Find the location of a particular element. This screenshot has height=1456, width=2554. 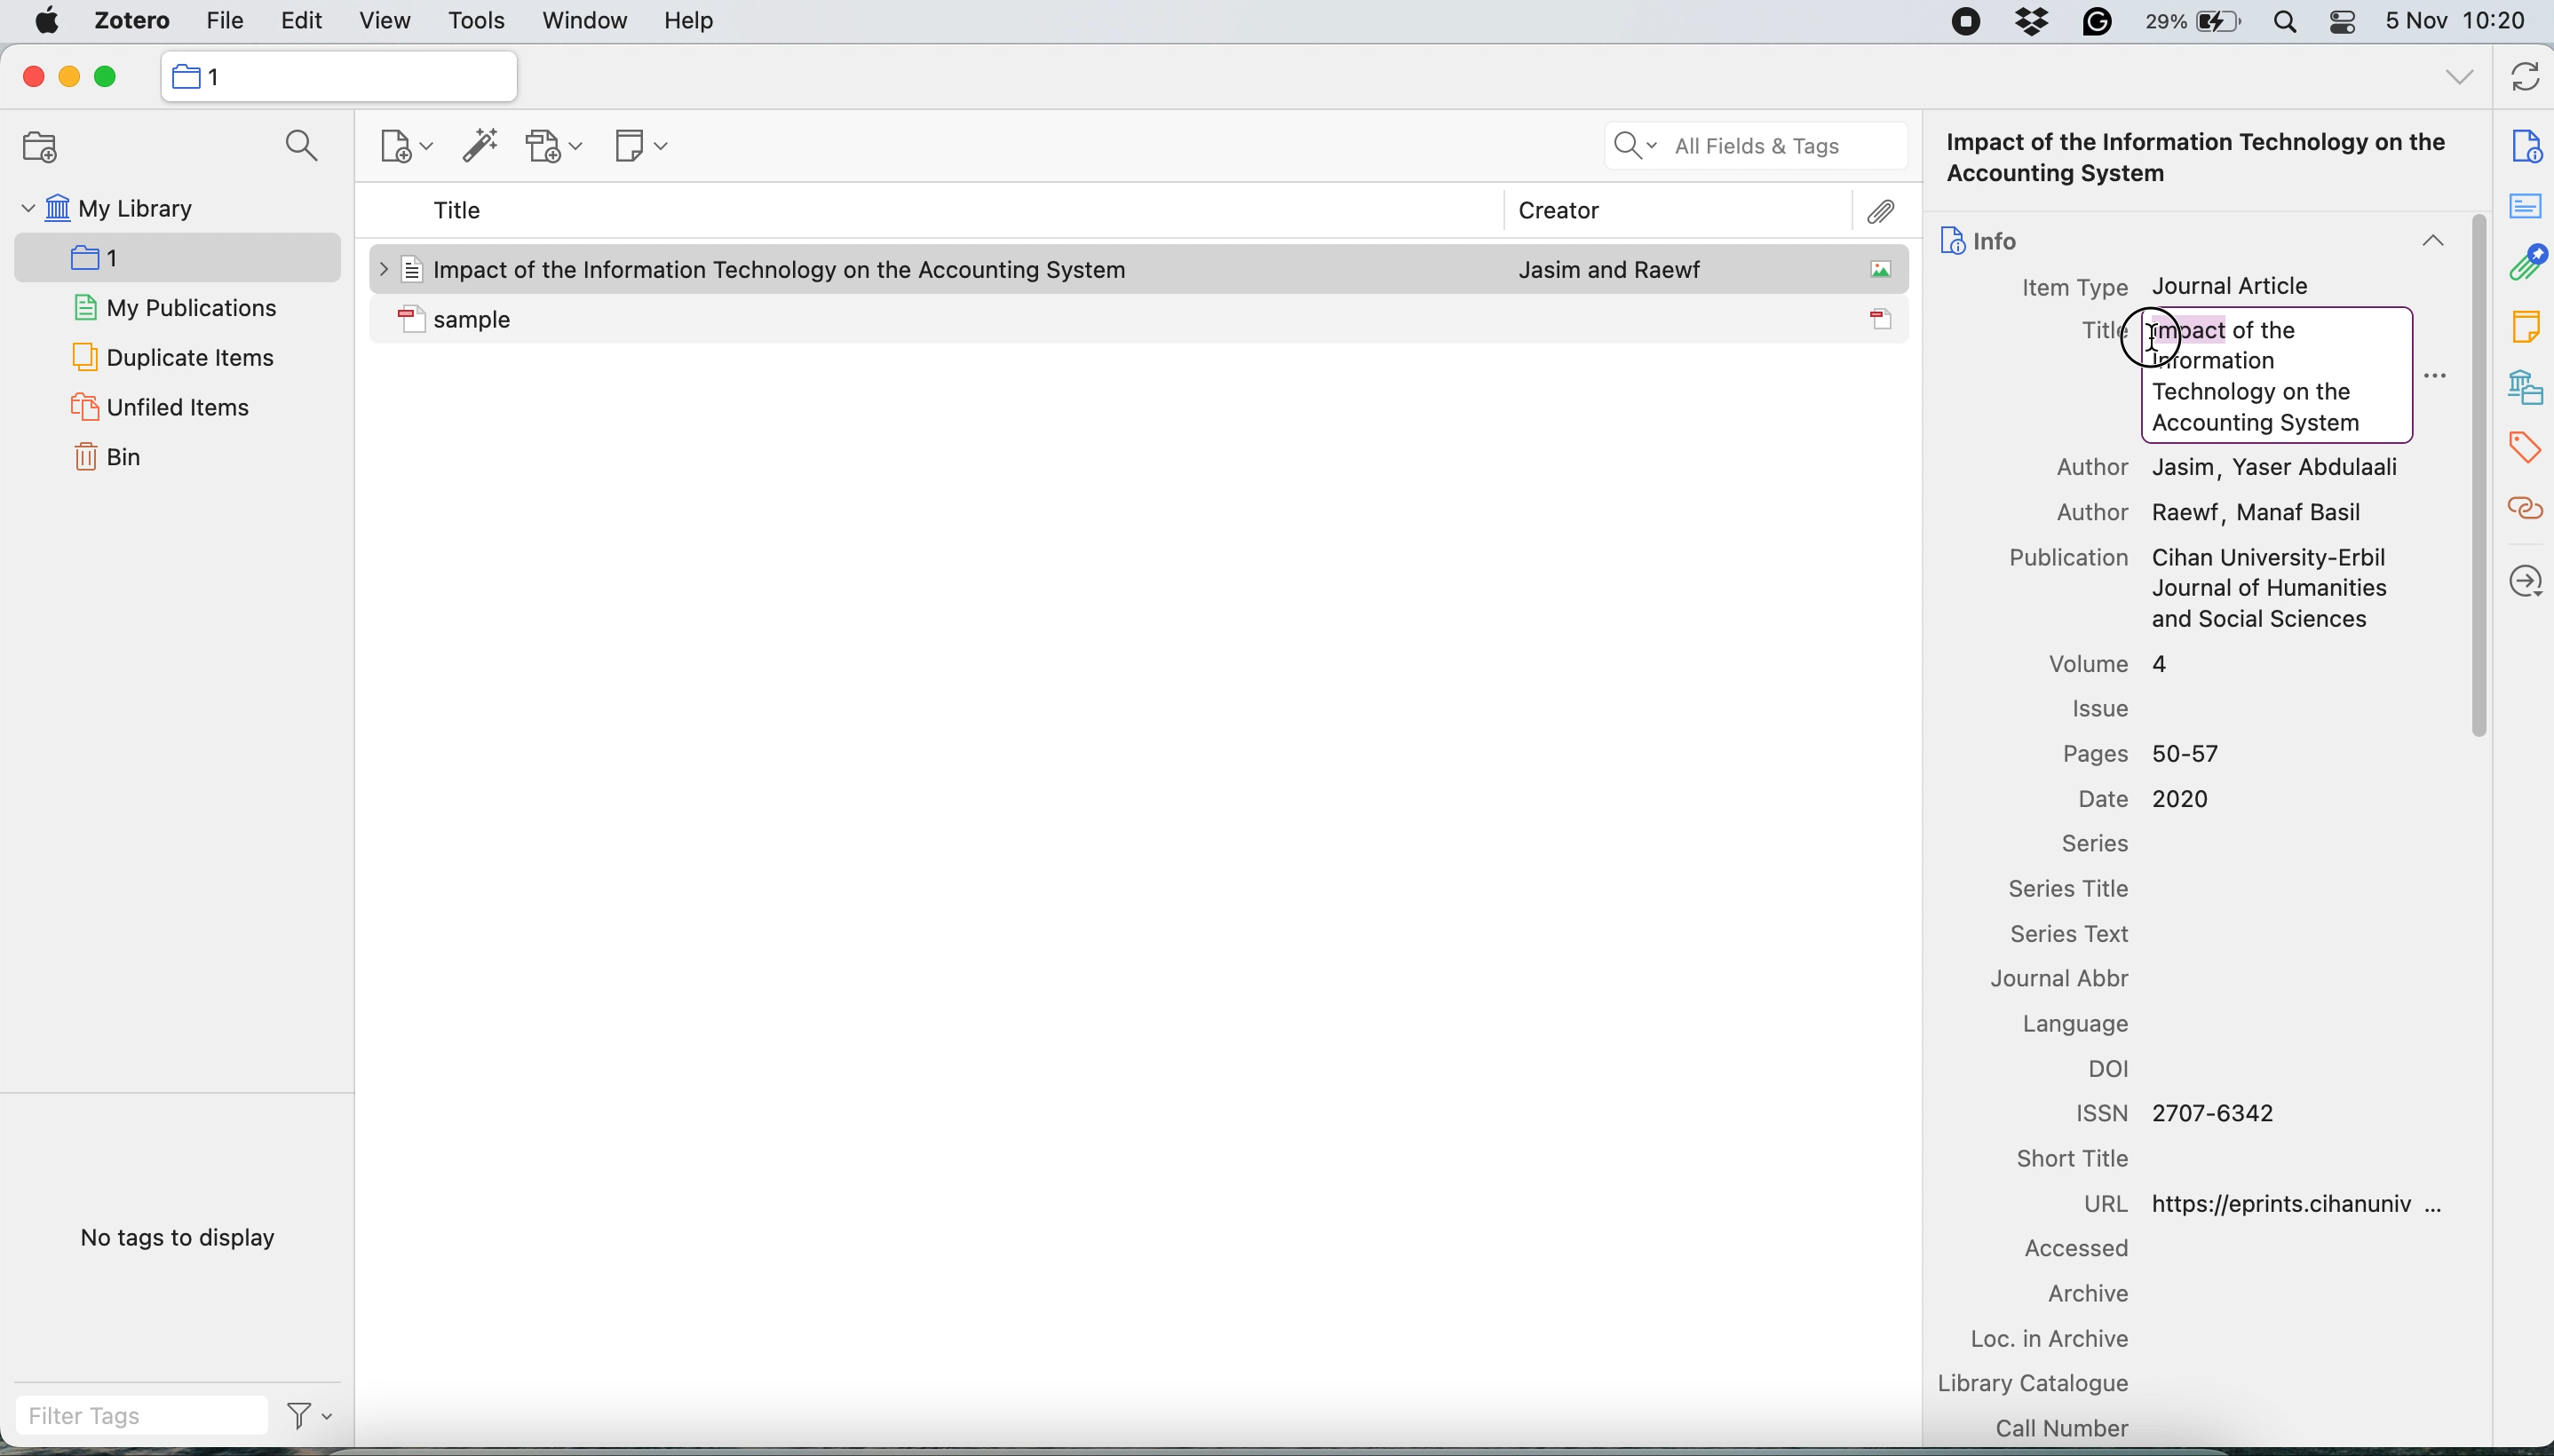

issue is located at coordinates (2101, 708).